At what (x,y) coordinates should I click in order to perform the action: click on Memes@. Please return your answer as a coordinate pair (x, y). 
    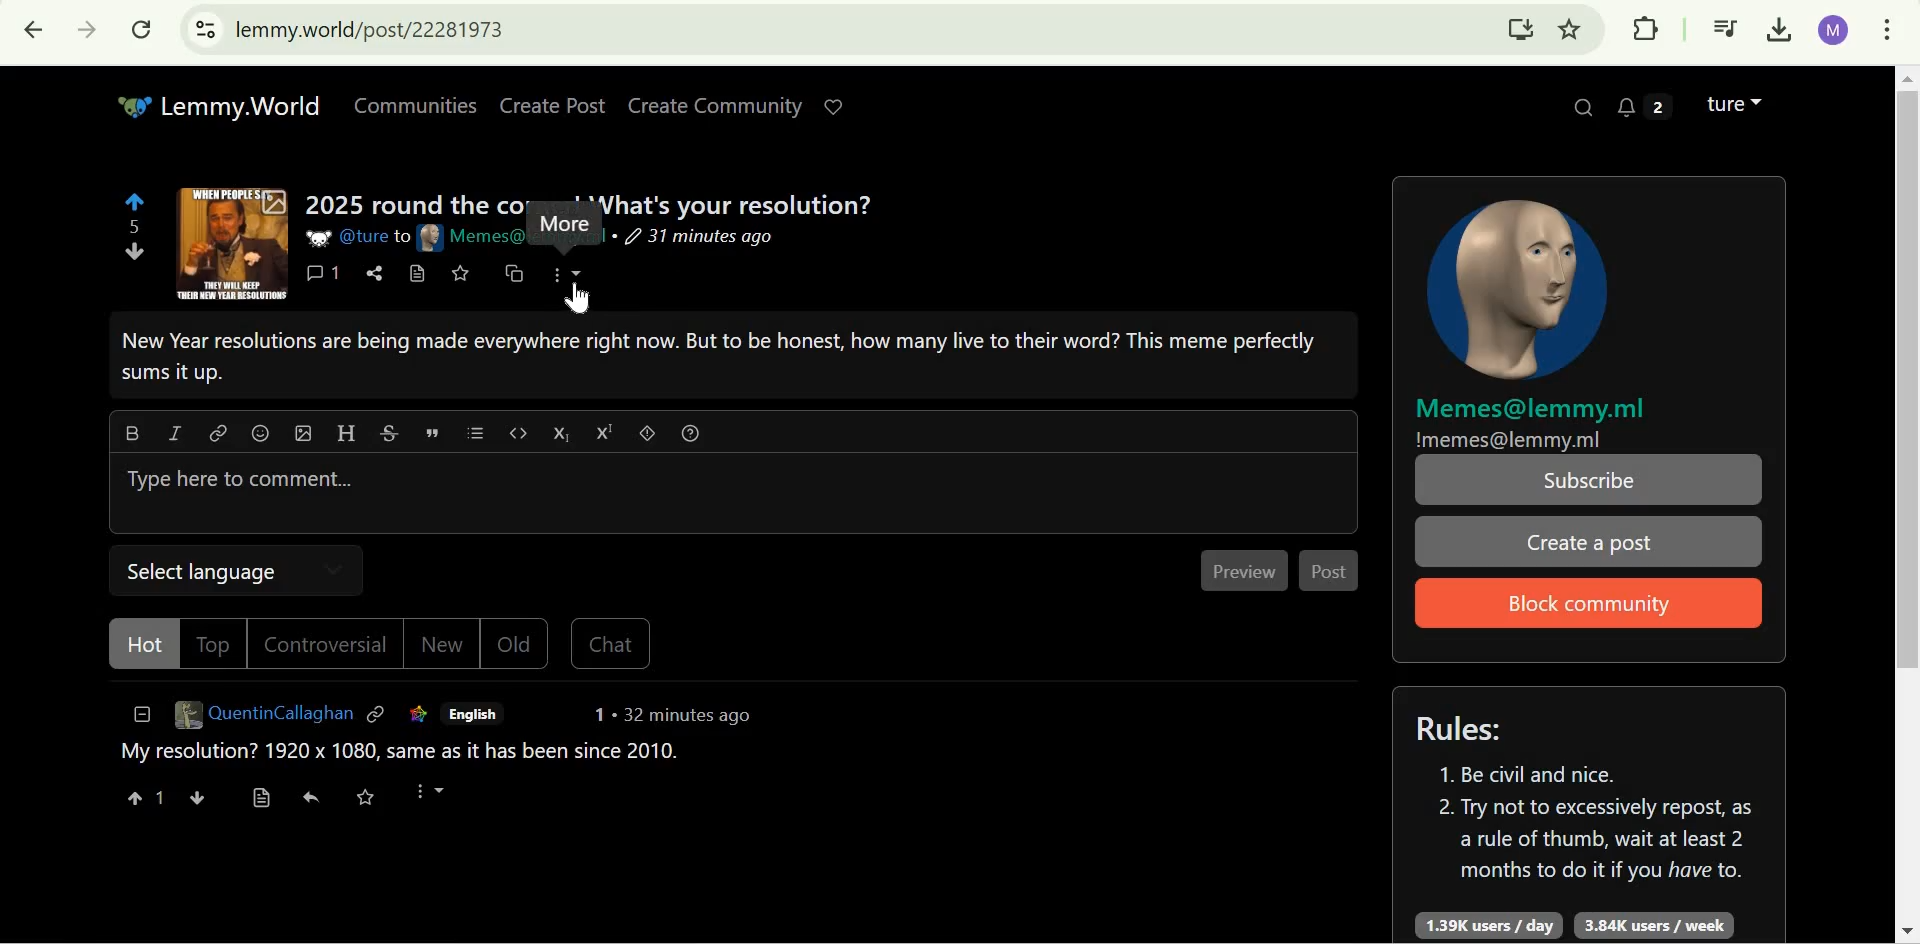
    Looking at the image, I should click on (477, 237).